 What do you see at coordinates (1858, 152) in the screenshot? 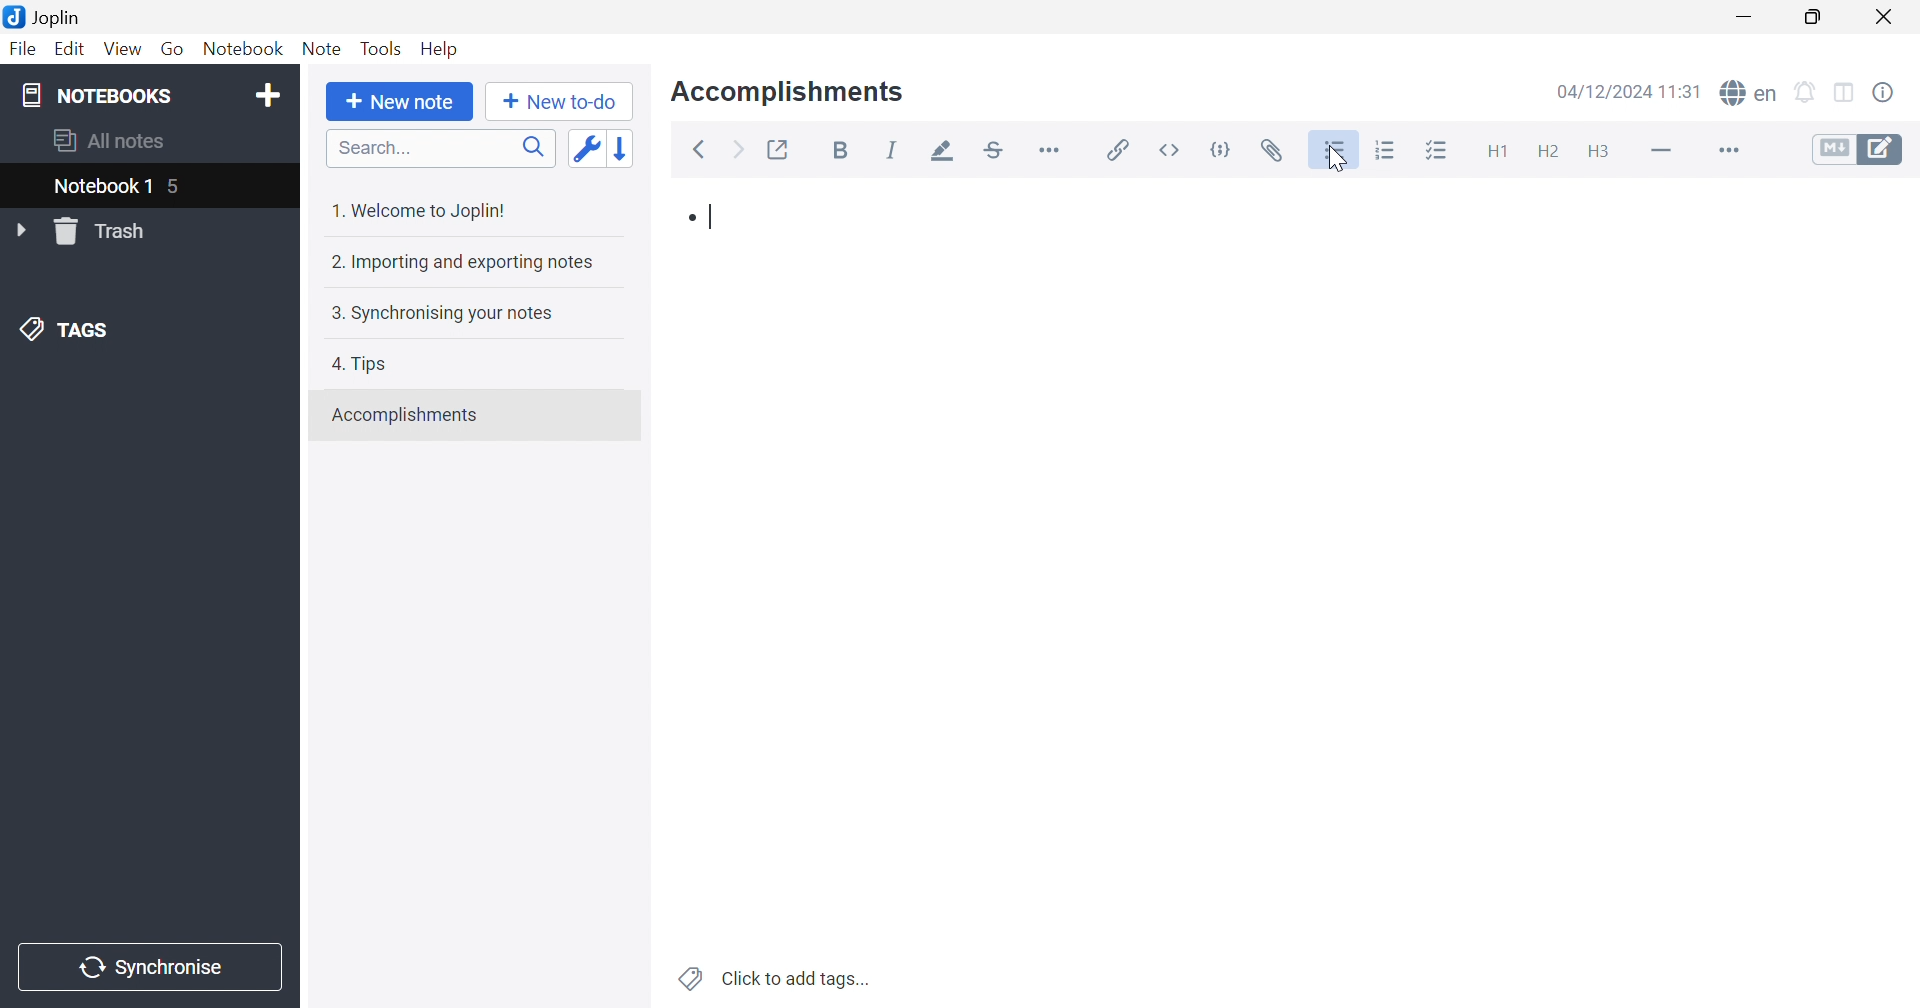
I see `Toggle editors` at bounding box center [1858, 152].